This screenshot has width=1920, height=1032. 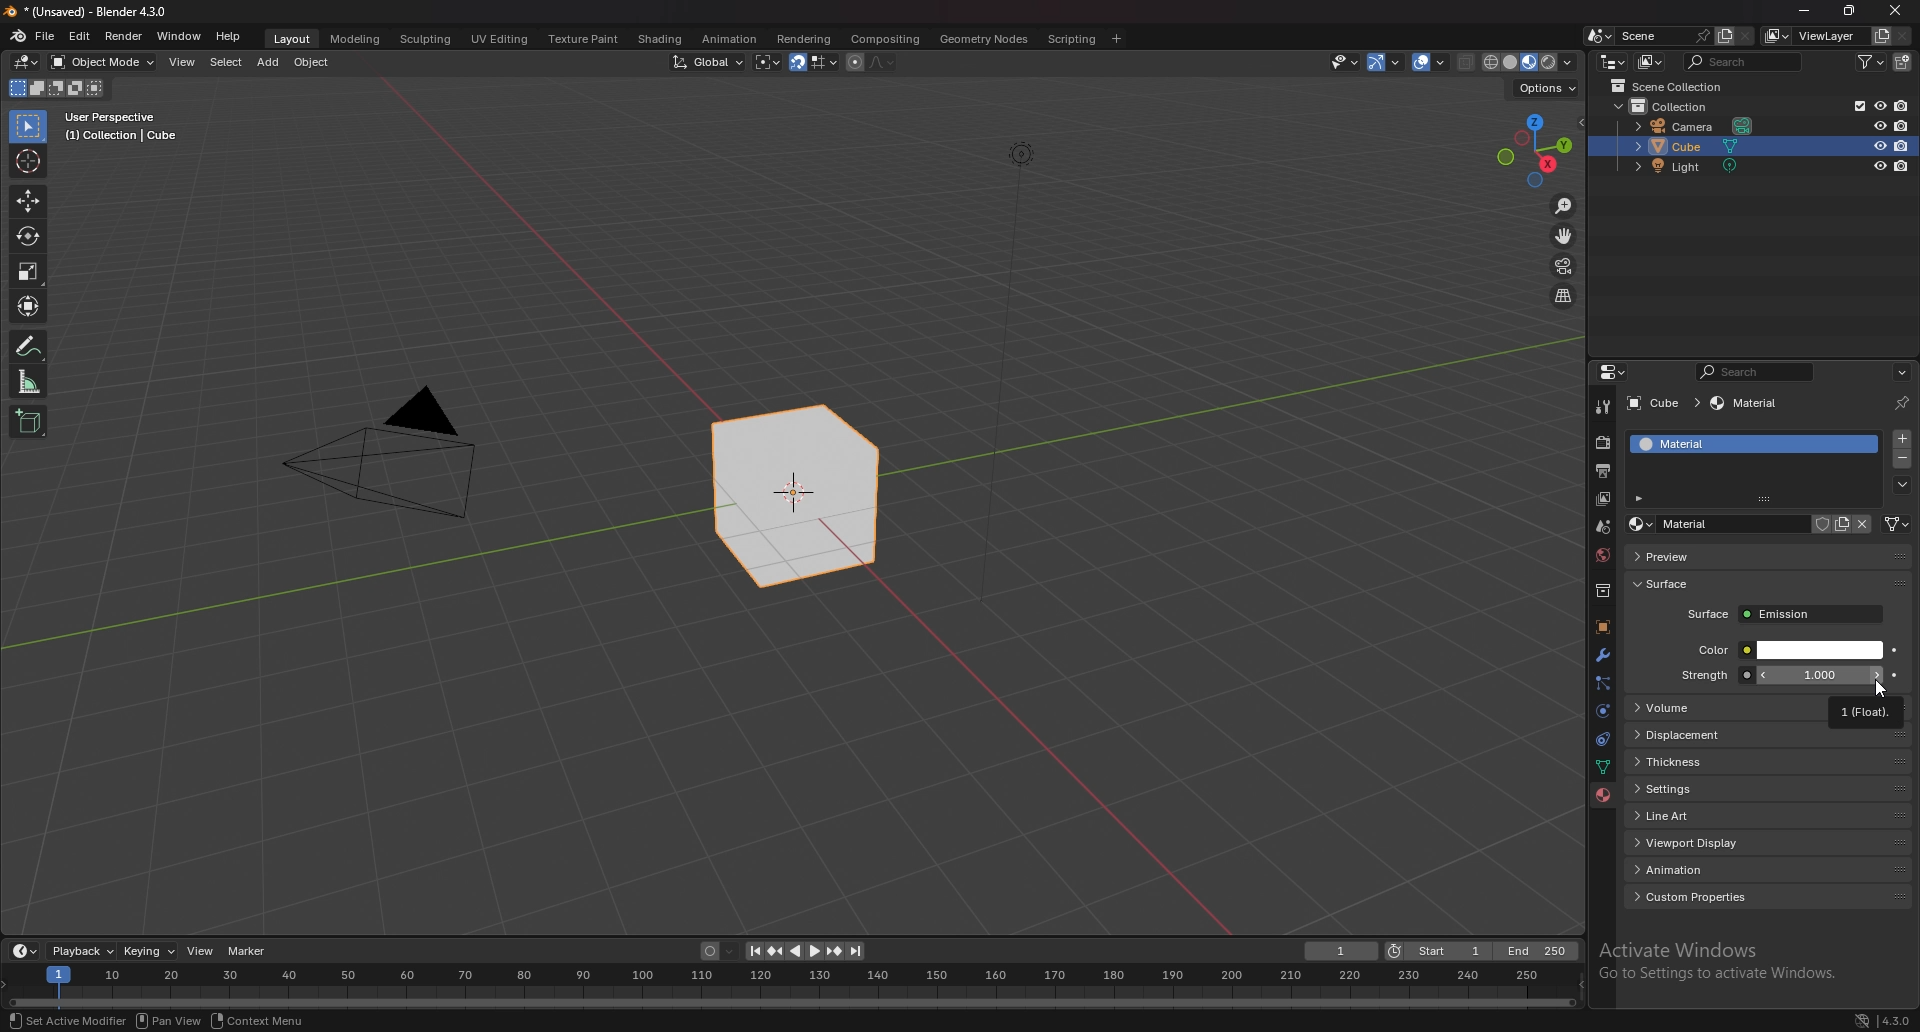 I want to click on animate property, so click(x=1894, y=649).